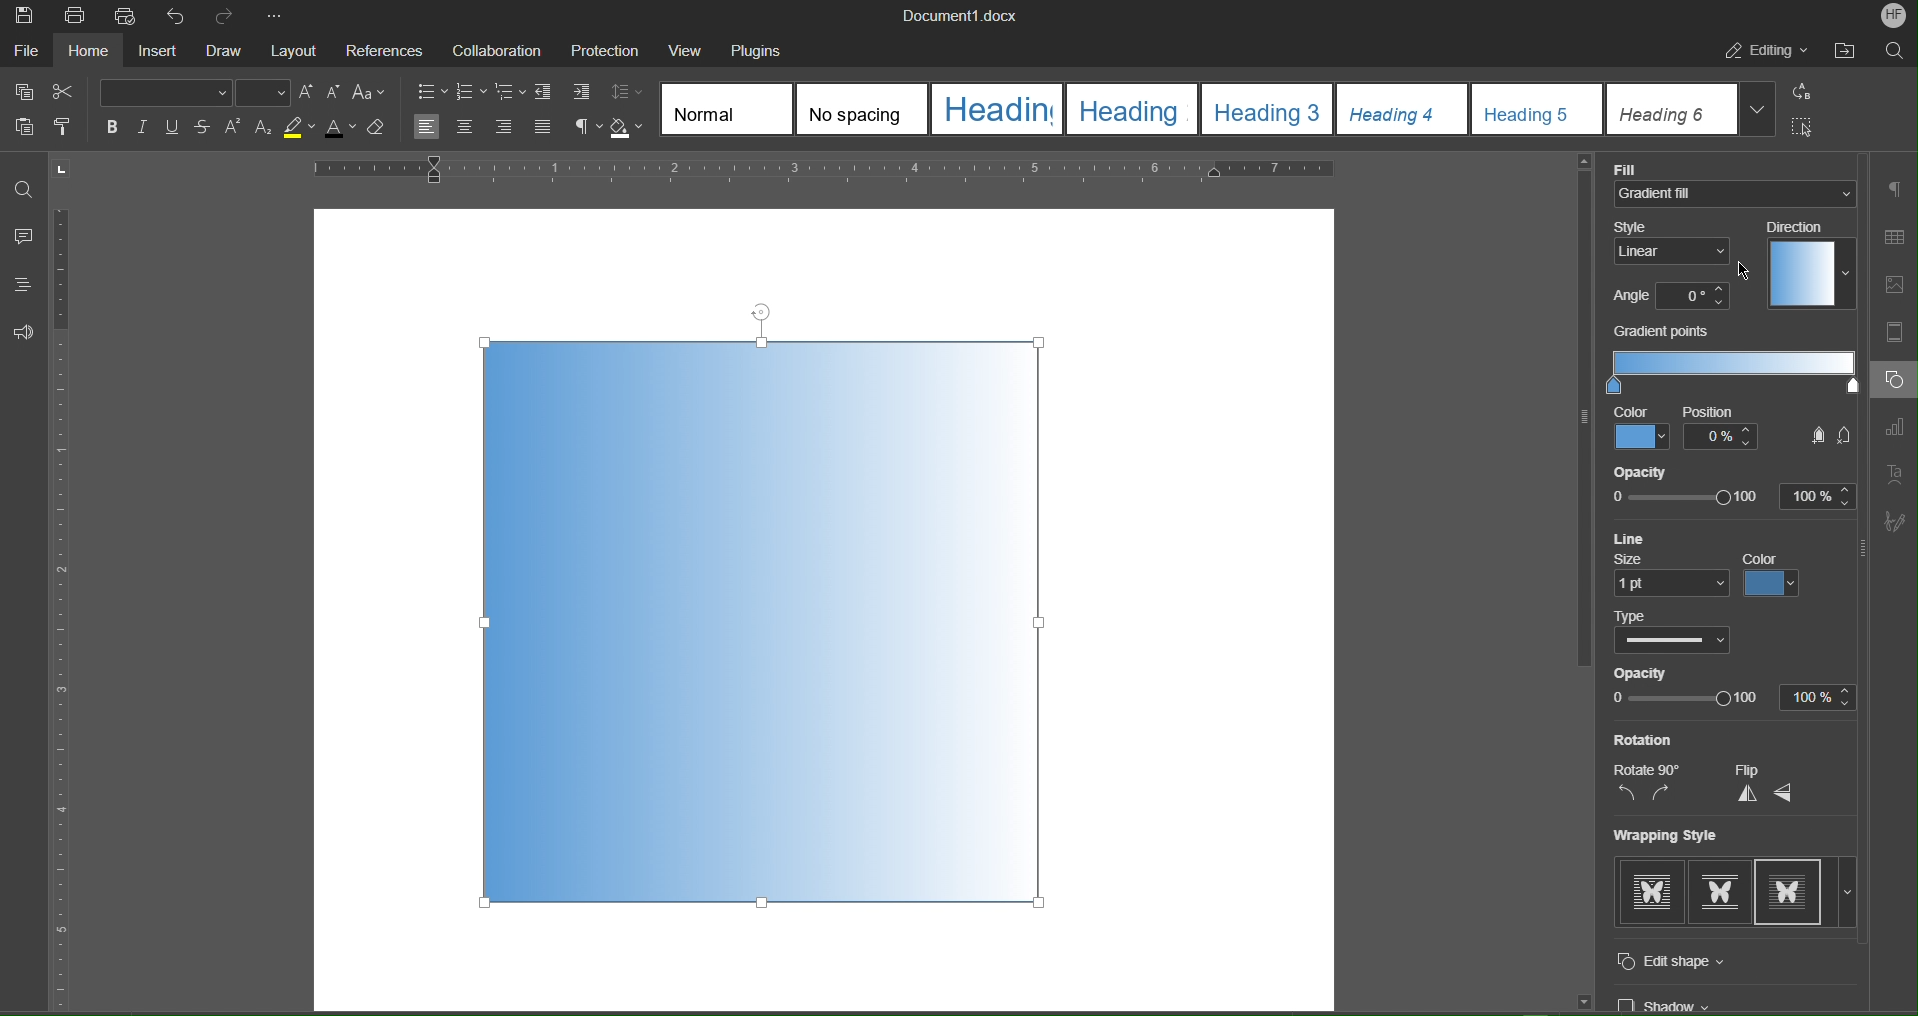 The height and width of the screenshot is (1016, 1918). I want to click on 0 100, so click(1689, 494).